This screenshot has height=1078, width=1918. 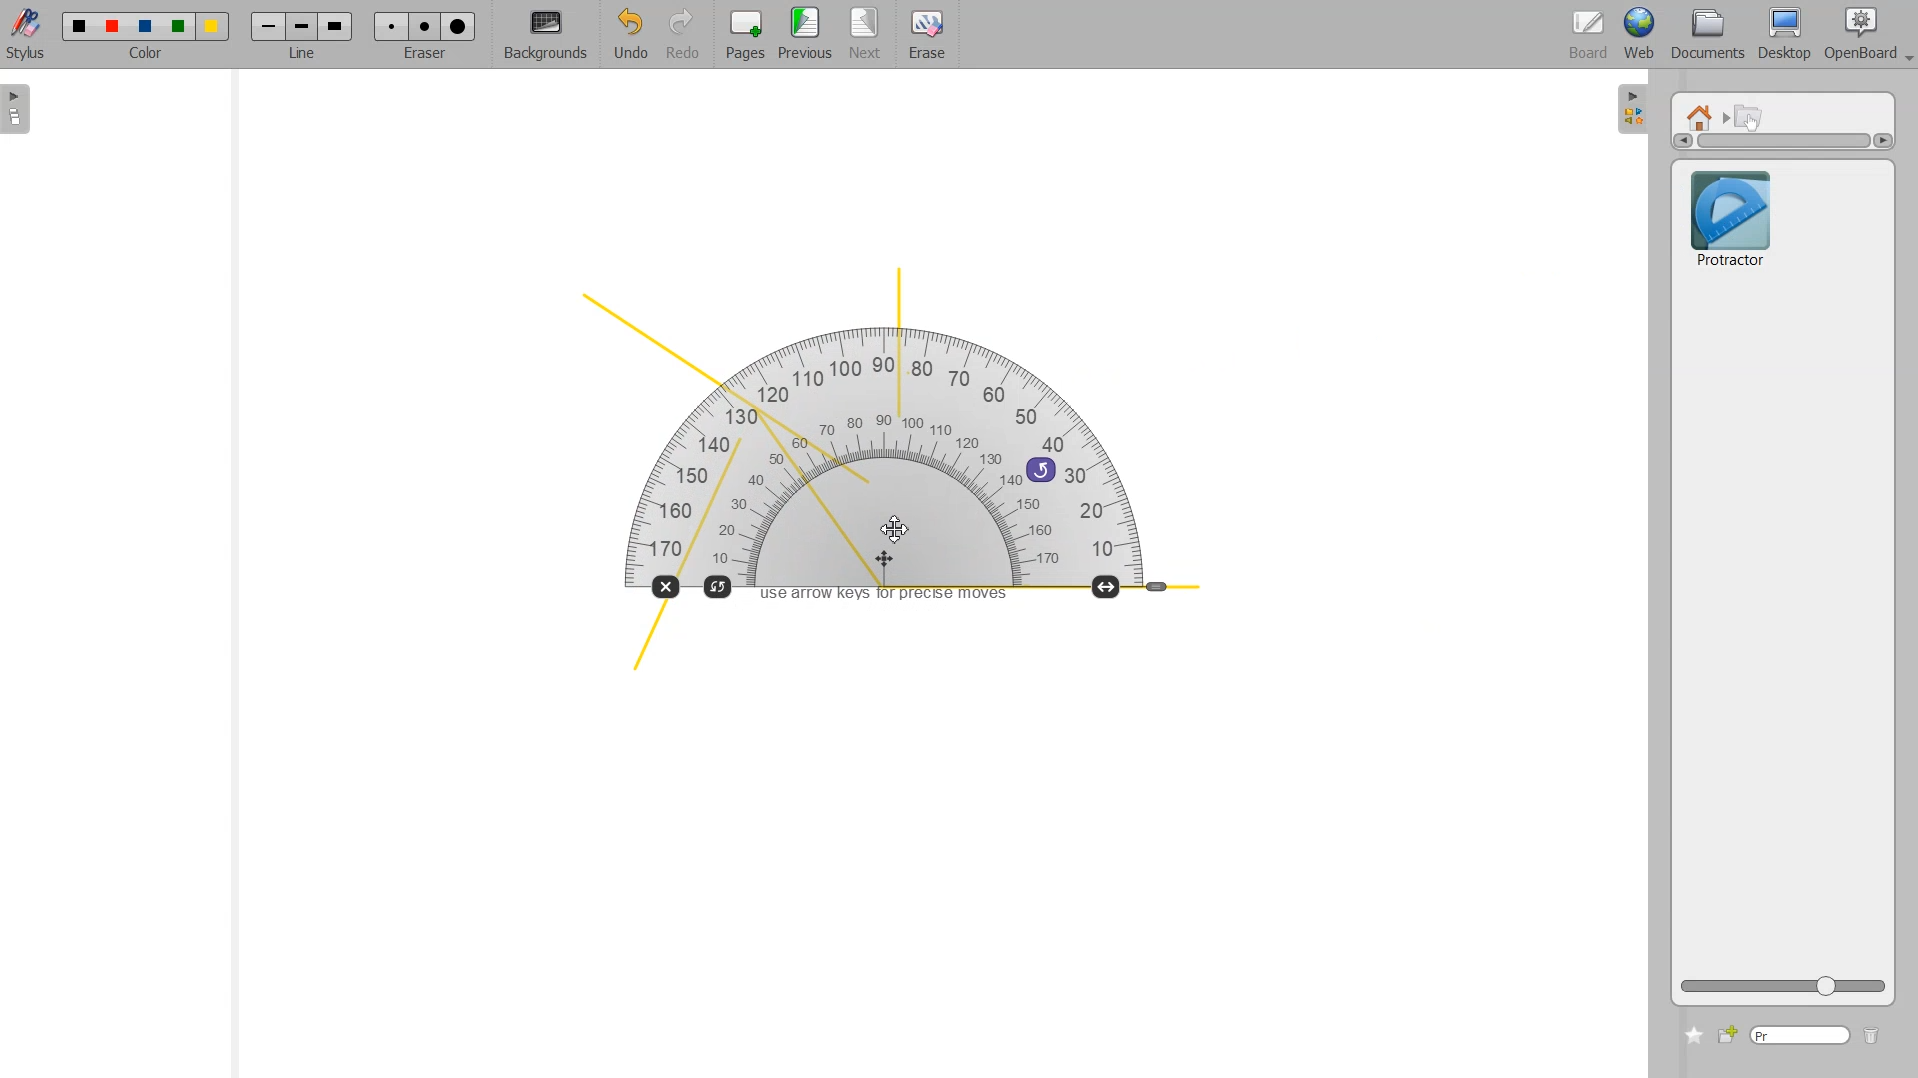 I want to click on Vertical scrollbar, so click(x=1783, y=141).